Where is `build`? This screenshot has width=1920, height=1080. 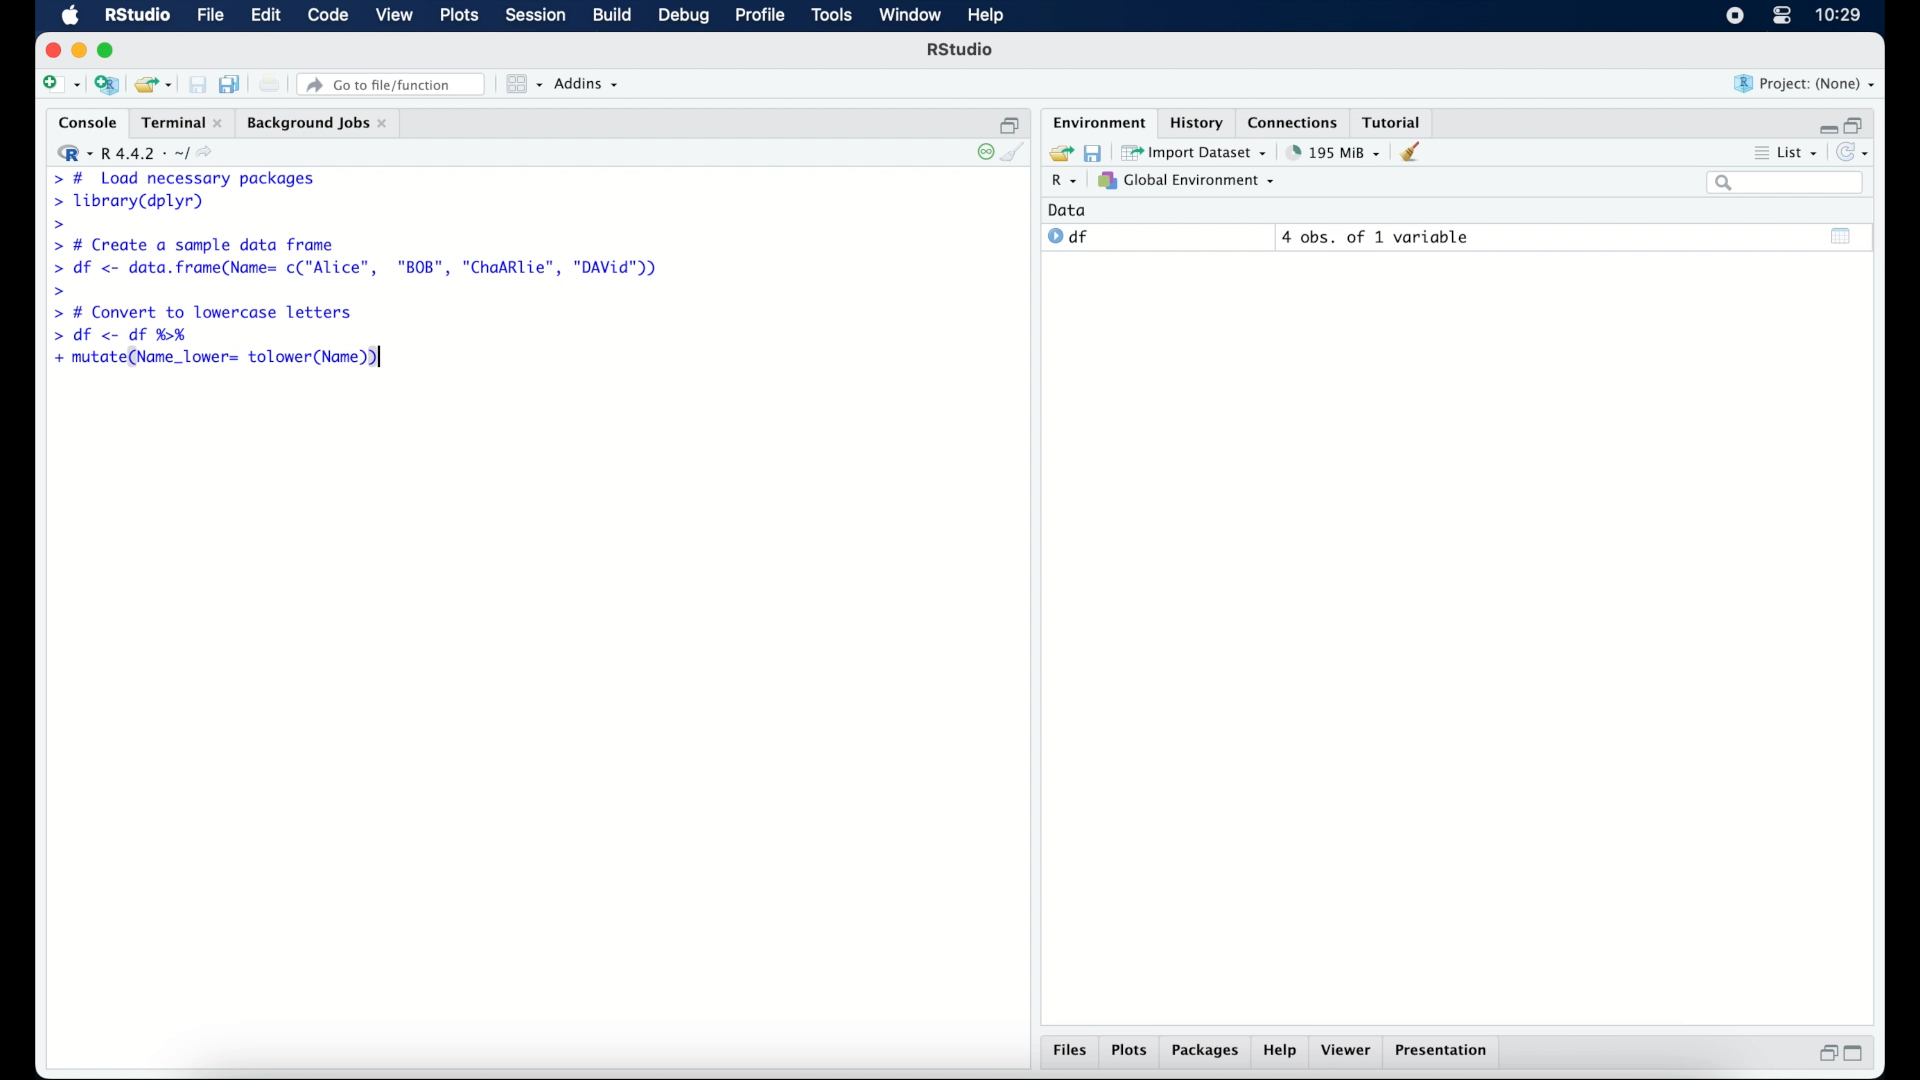 build is located at coordinates (611, 16).